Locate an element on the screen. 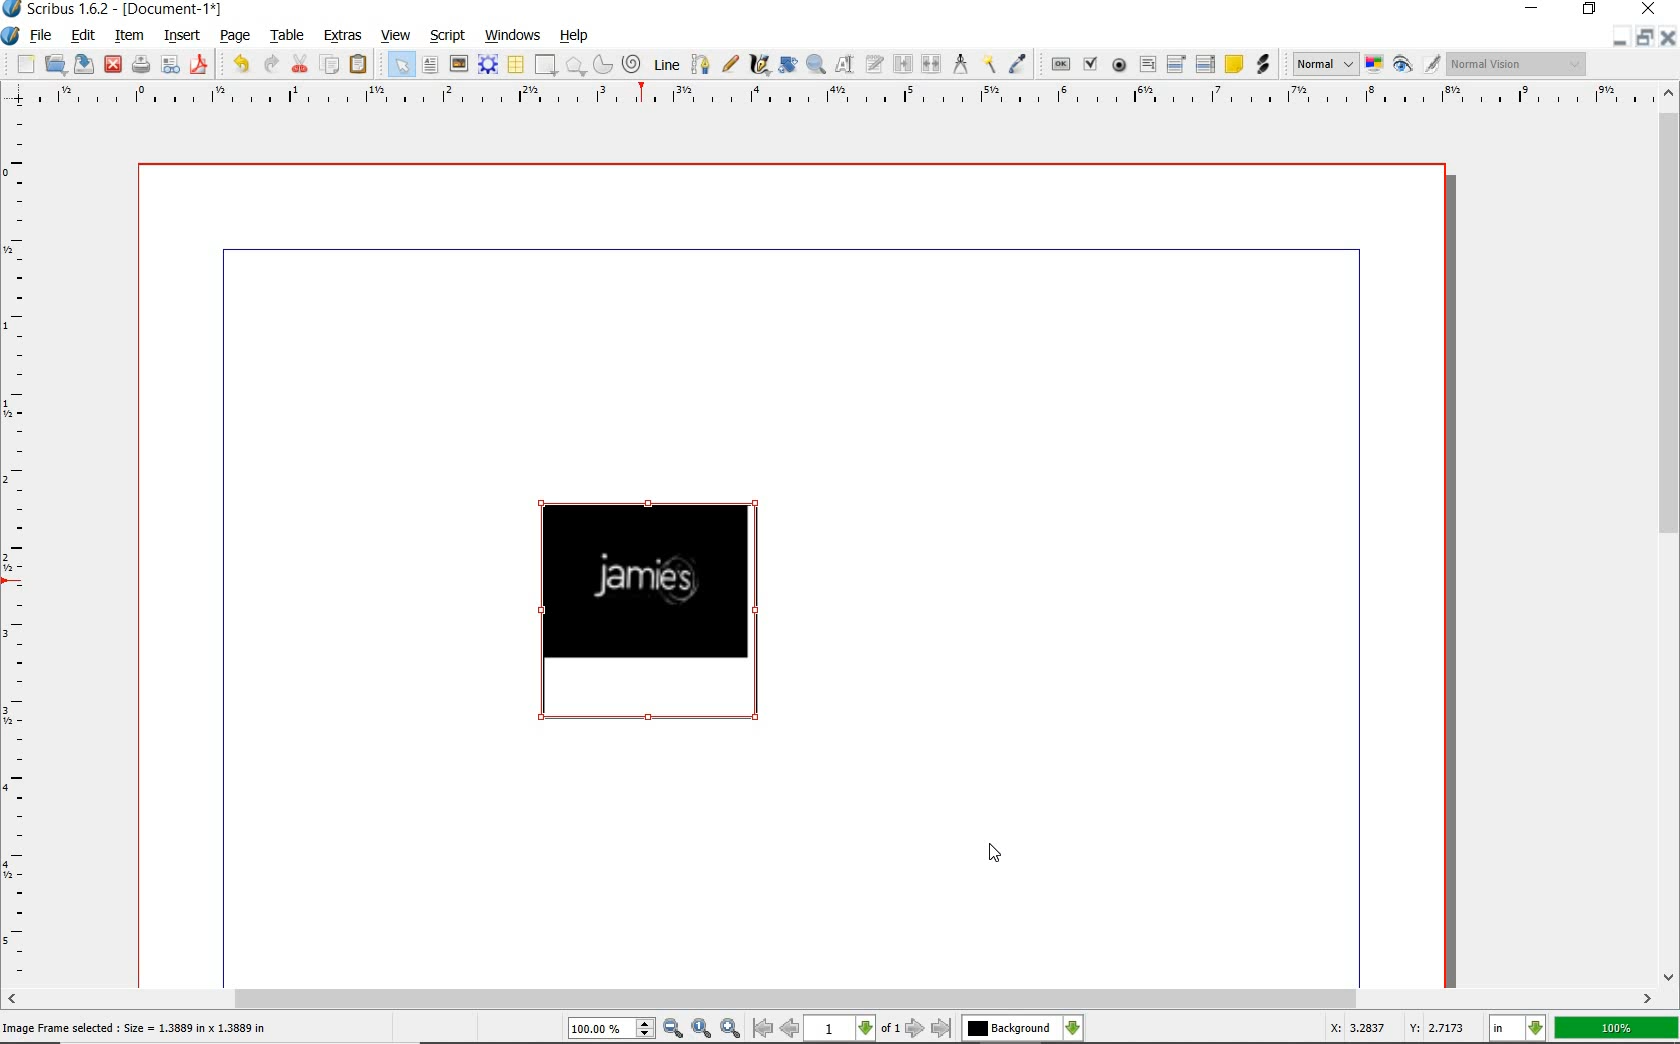 This screenshot has width=1680, height=1044. view is located at coordinates (396, 35).